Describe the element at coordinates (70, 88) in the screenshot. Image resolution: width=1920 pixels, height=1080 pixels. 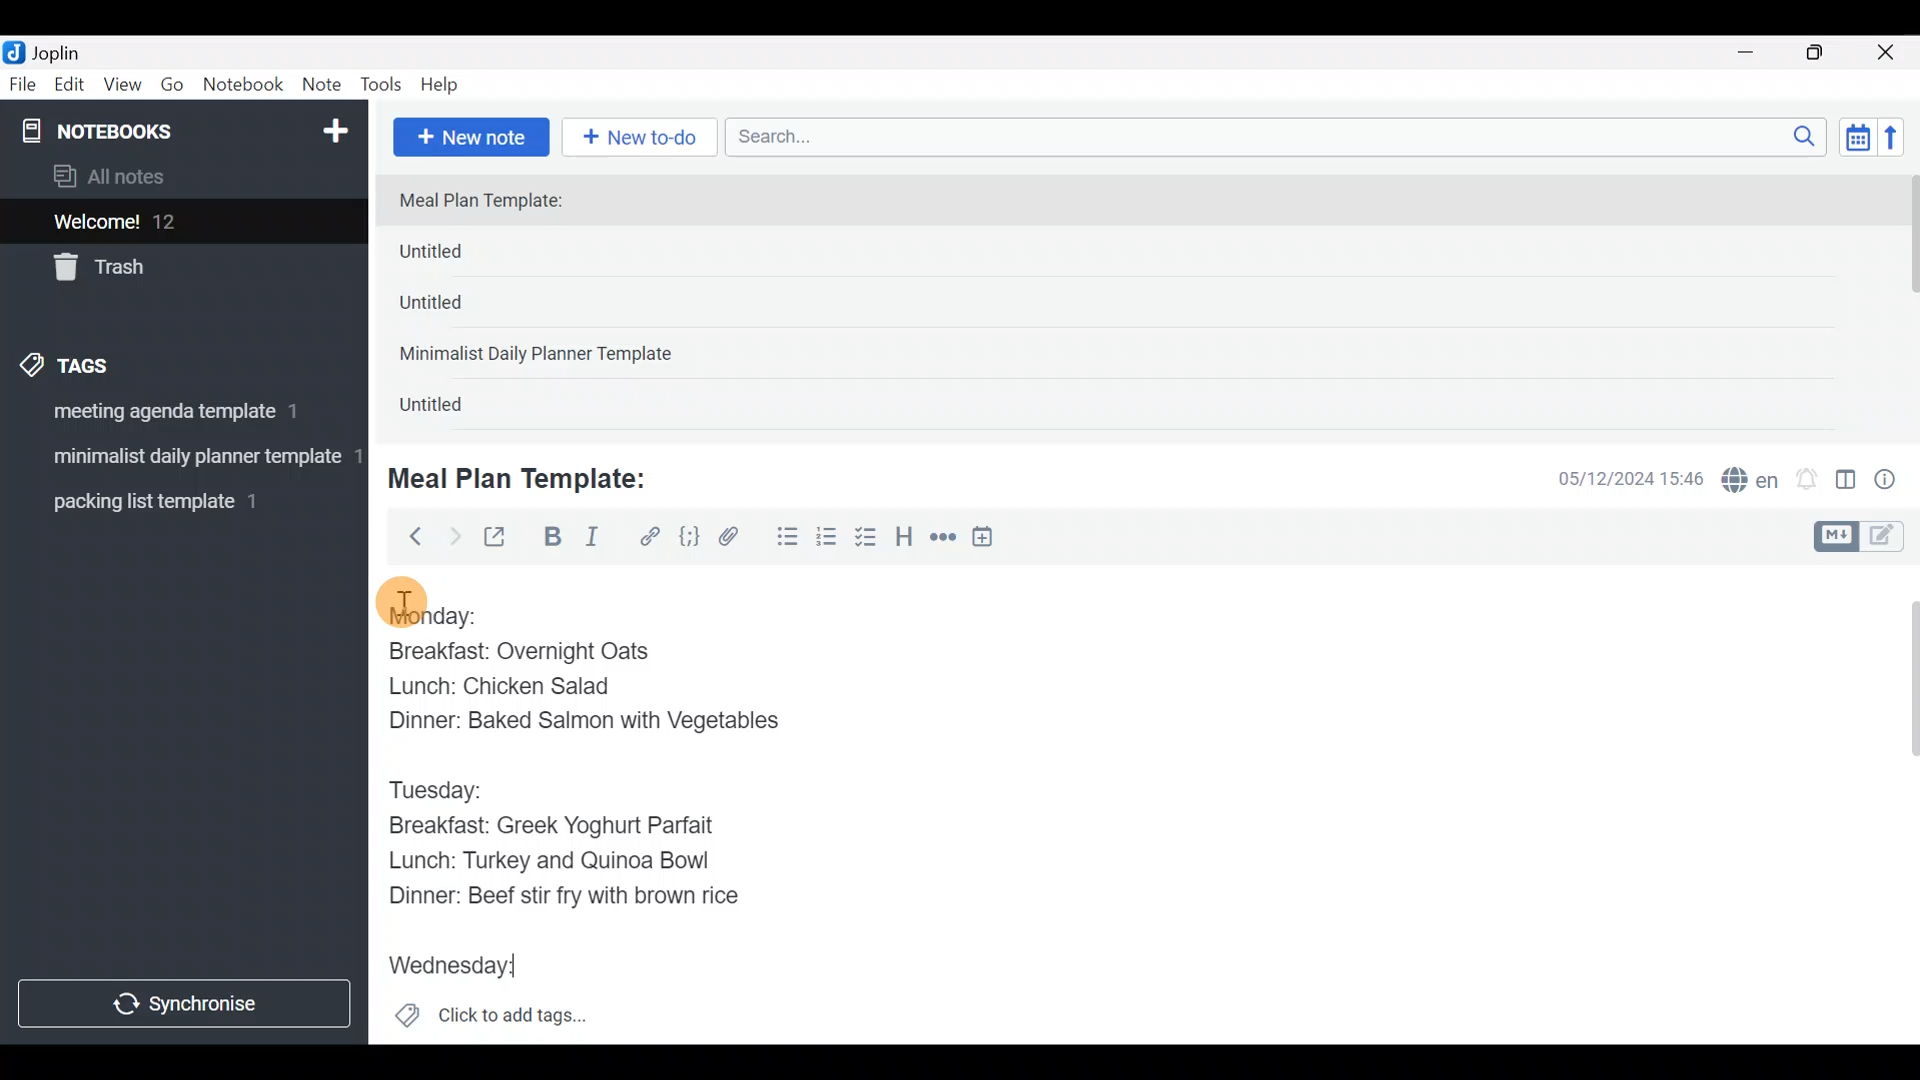
I see `Edit` at that location.